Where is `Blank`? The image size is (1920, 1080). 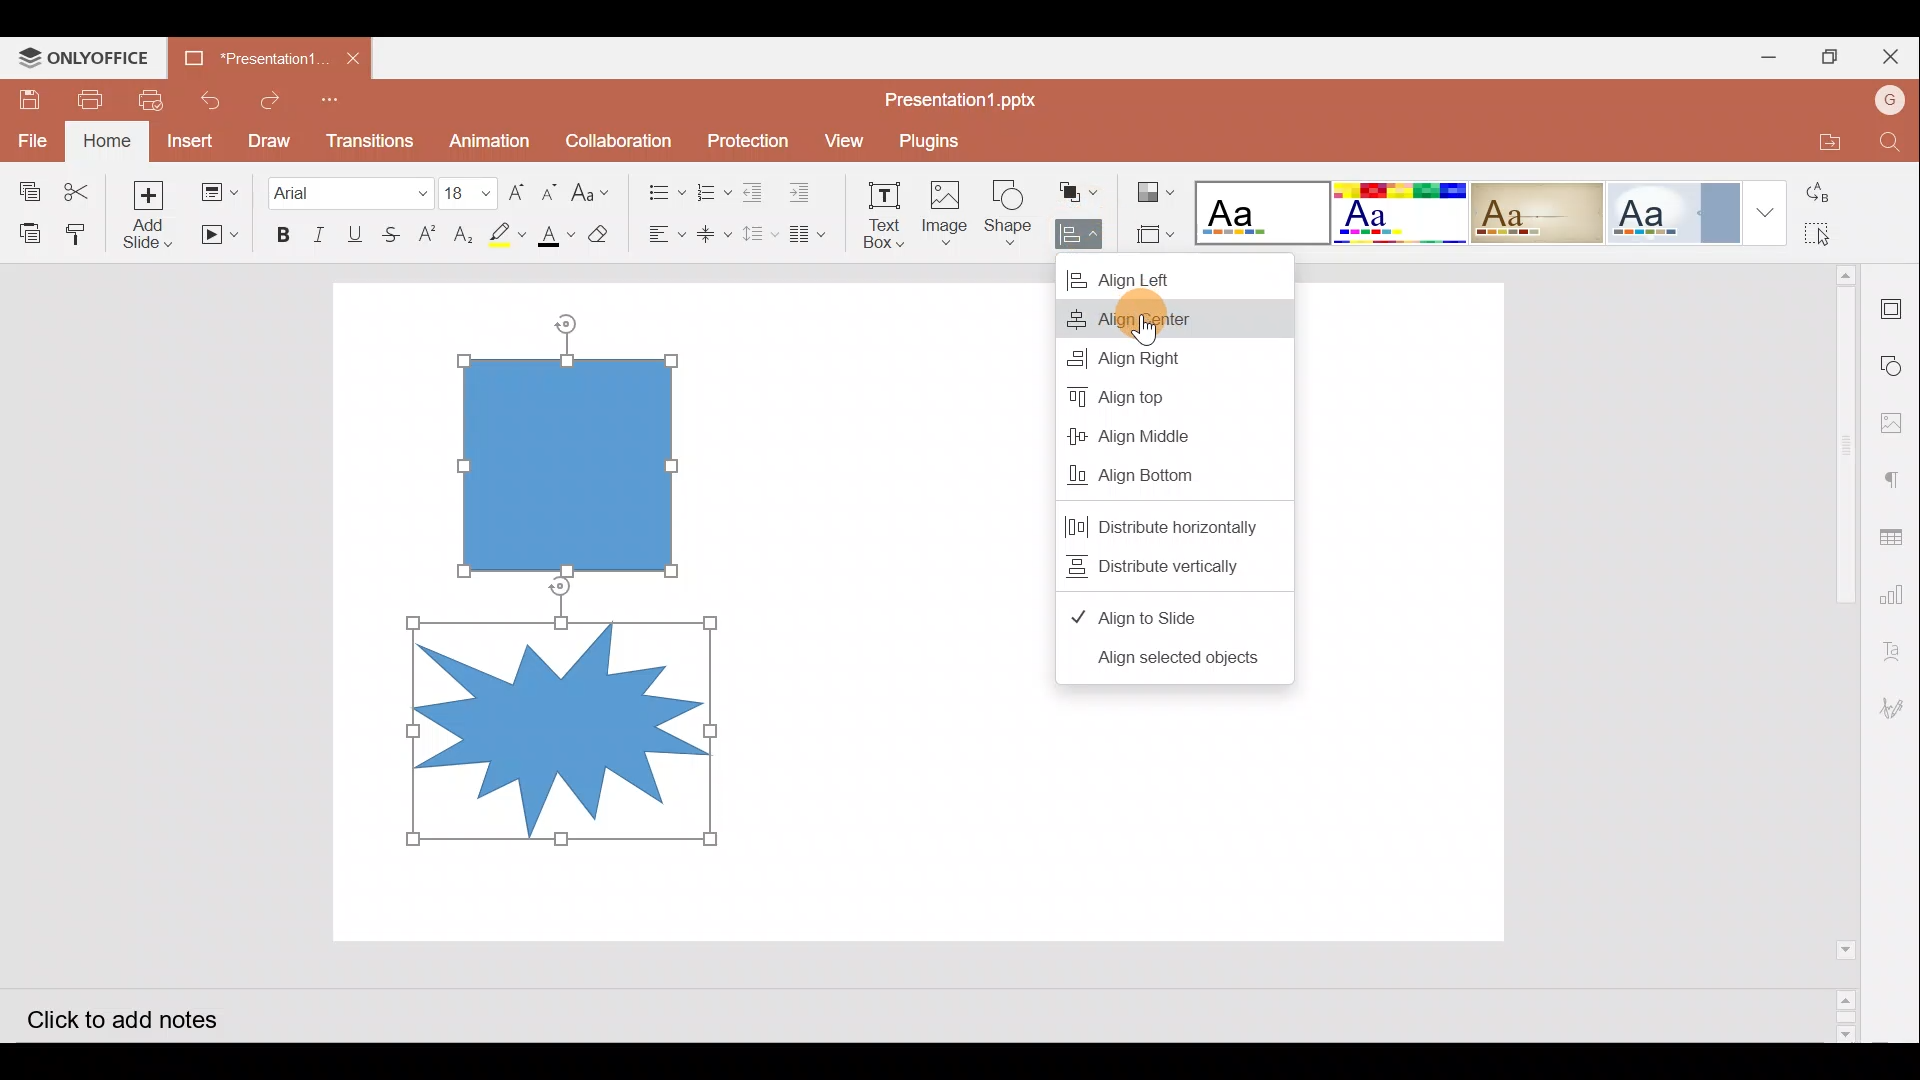 Blank is located at coordinates (1260, 207).